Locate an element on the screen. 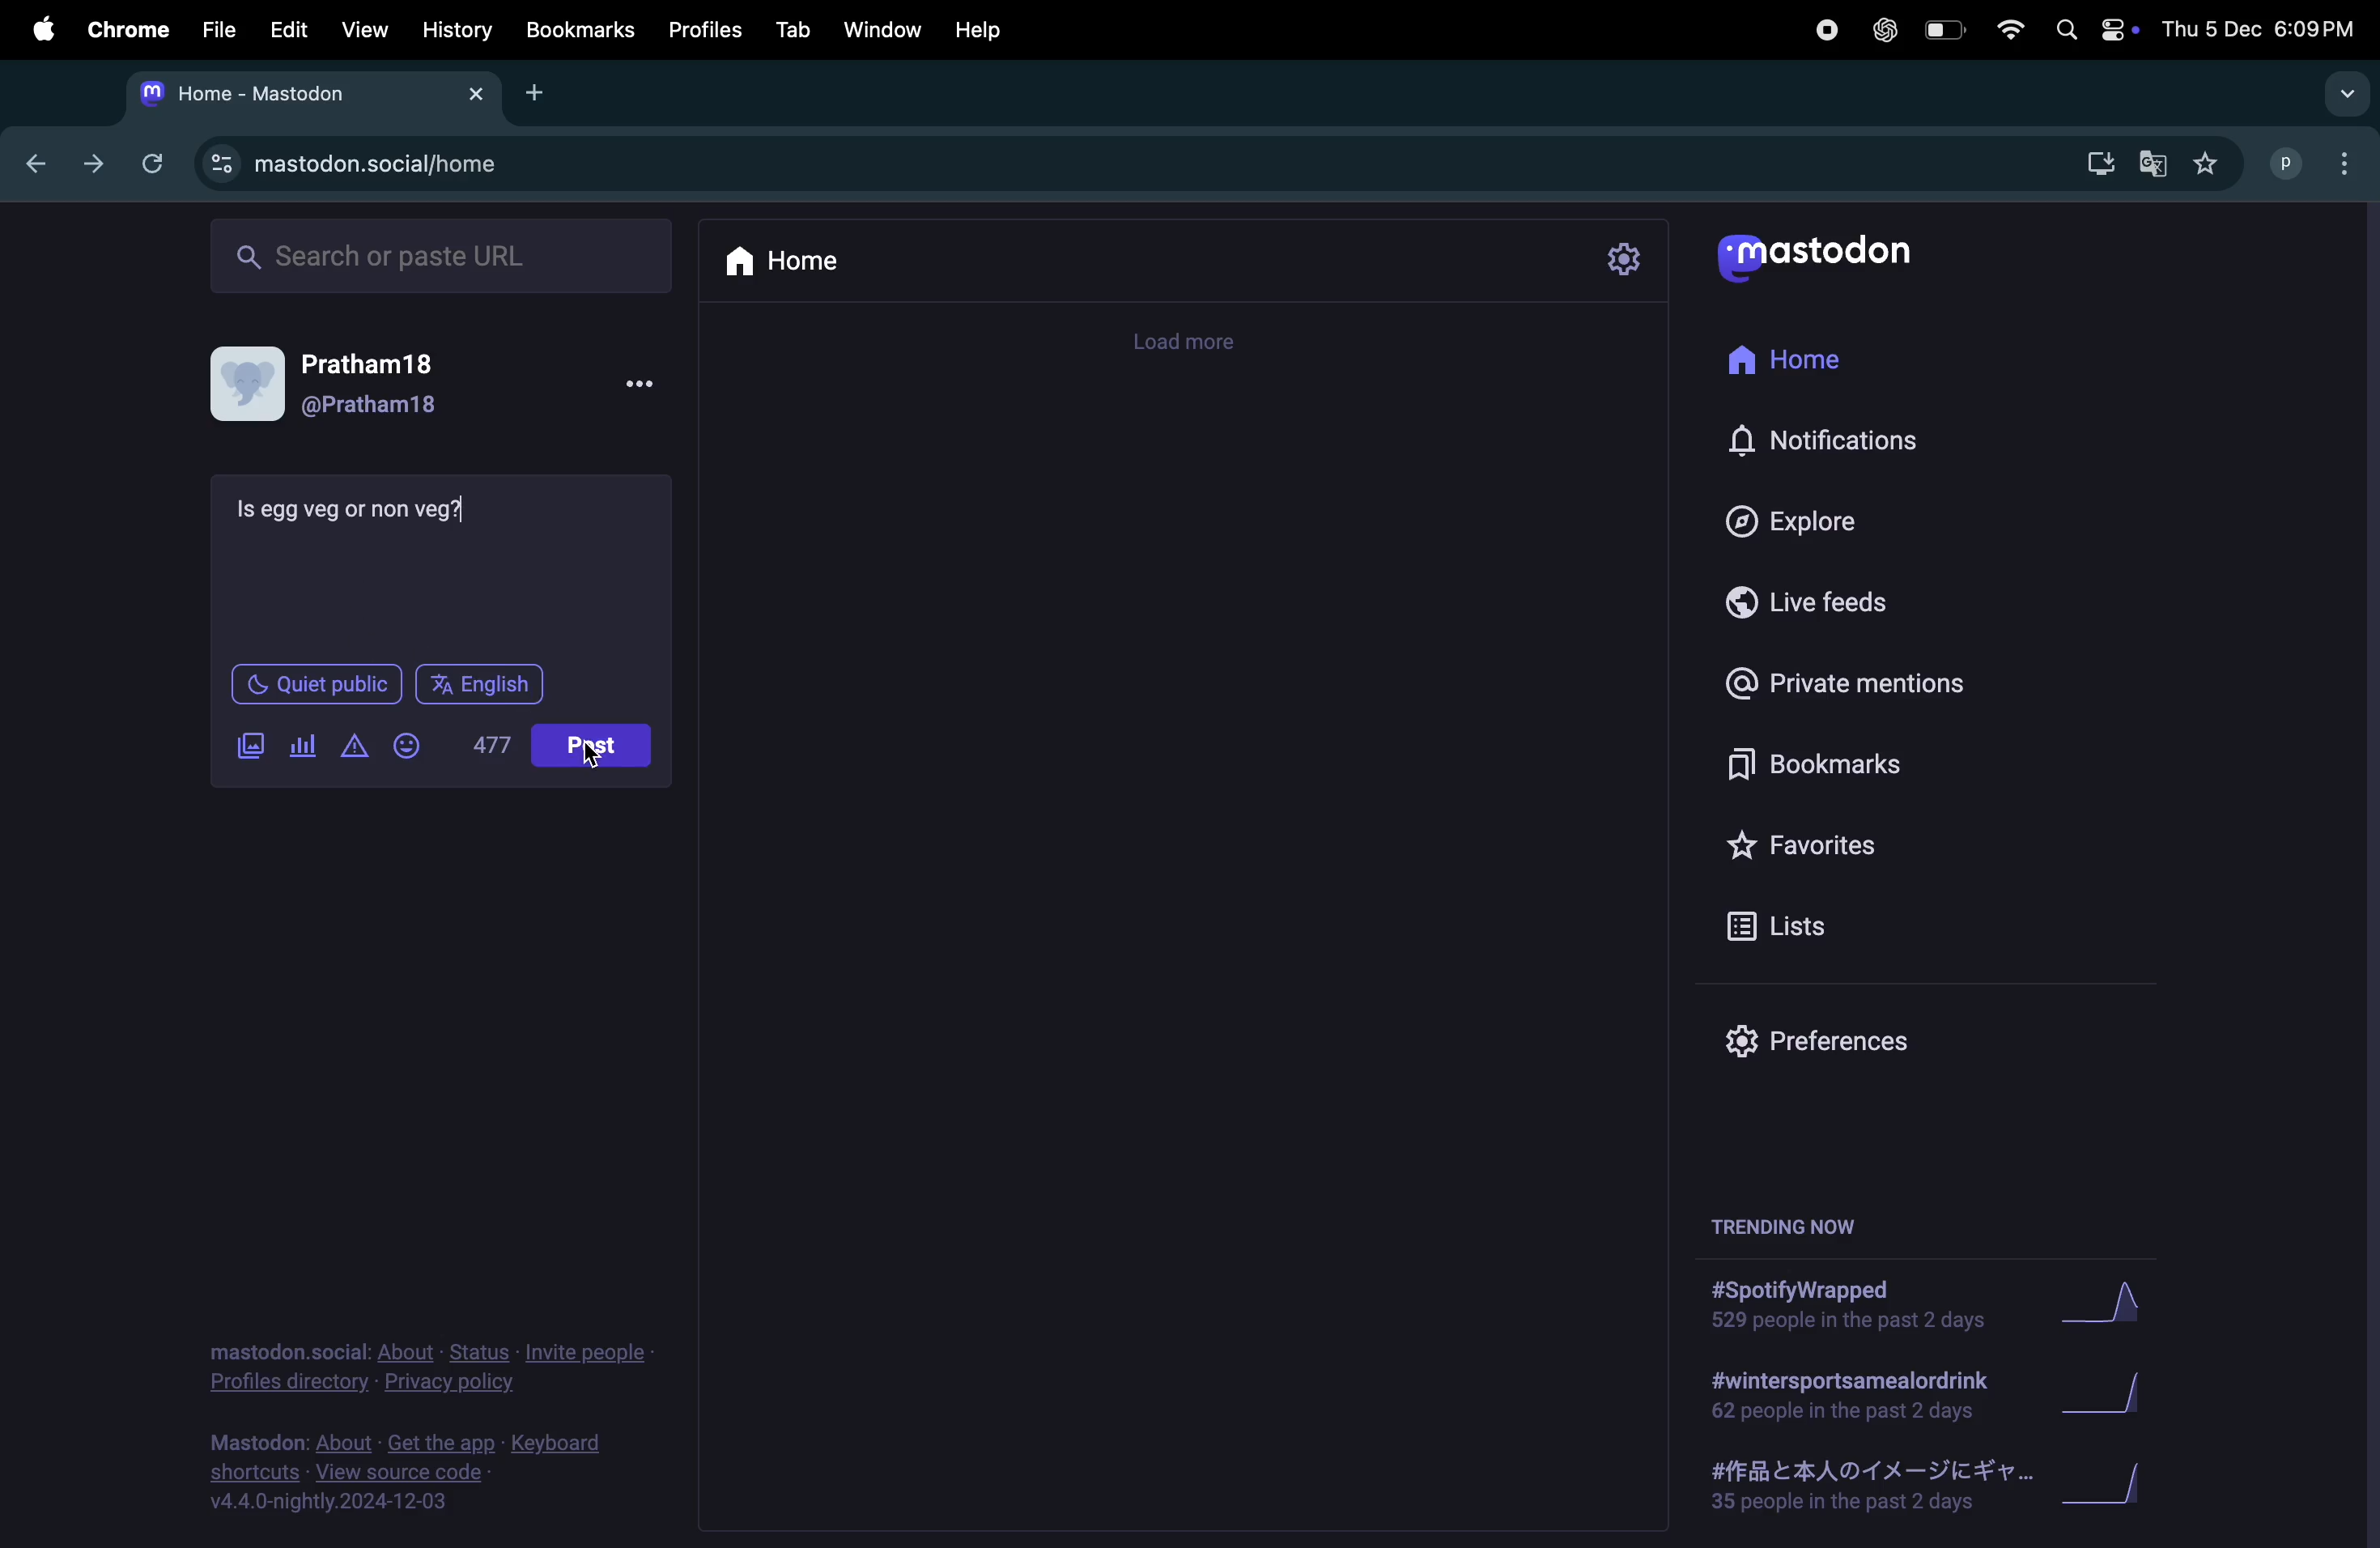 Image resolution: width=2380 pixels, height=1548 pixels. privacy is located at coordinates (418, 1369).